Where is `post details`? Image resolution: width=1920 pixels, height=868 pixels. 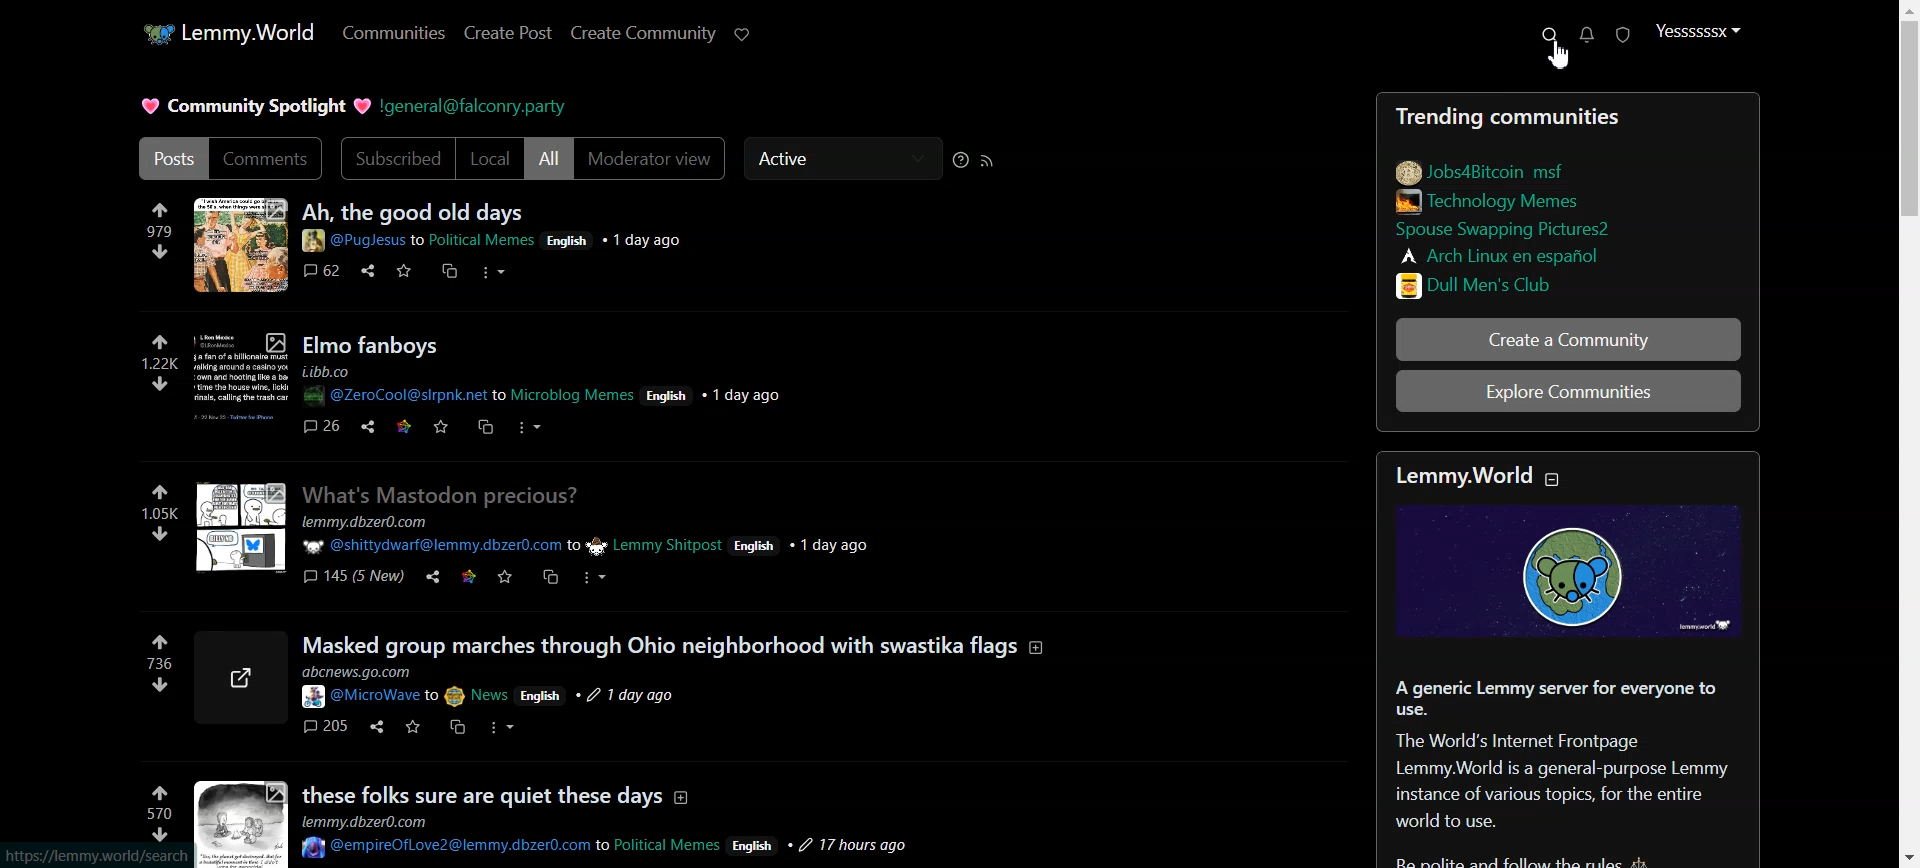 post details is located at coordinates (482, 686).